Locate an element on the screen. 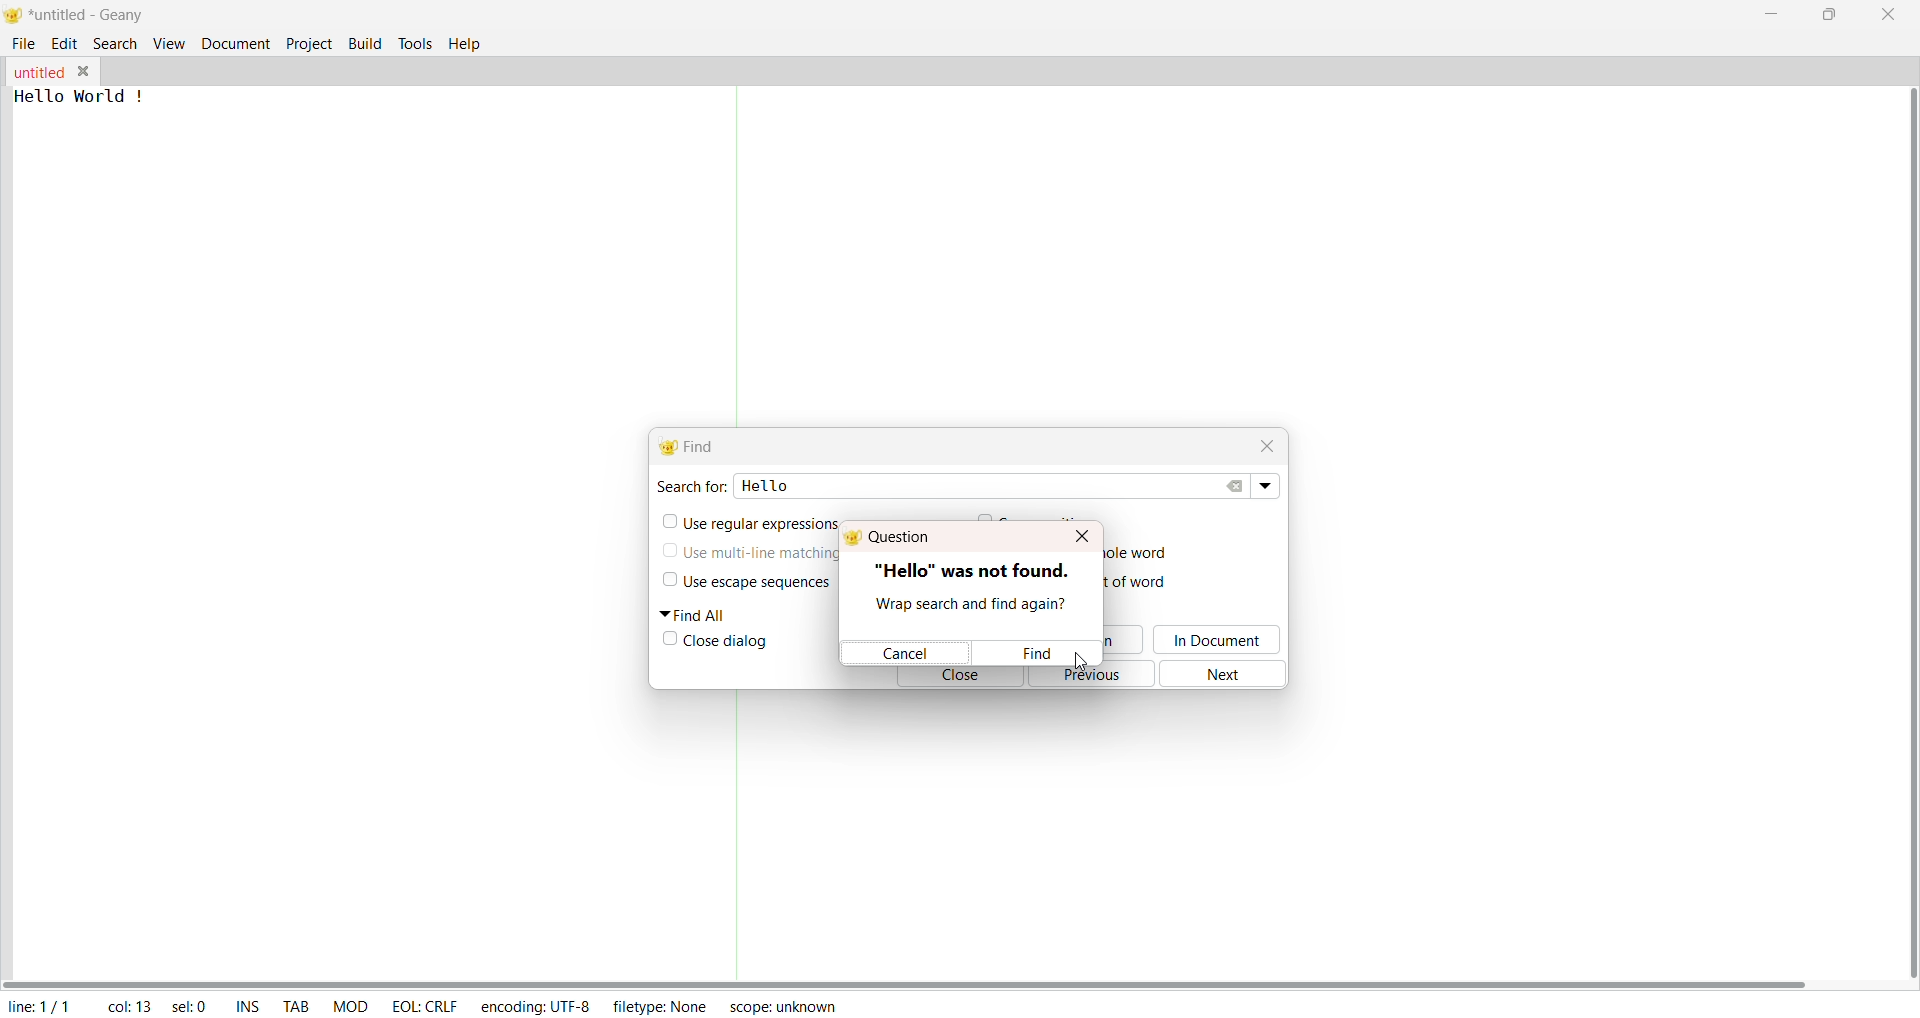 This screenshot has height=1018, width=1920. File Name is located at coordinates (37, 73).